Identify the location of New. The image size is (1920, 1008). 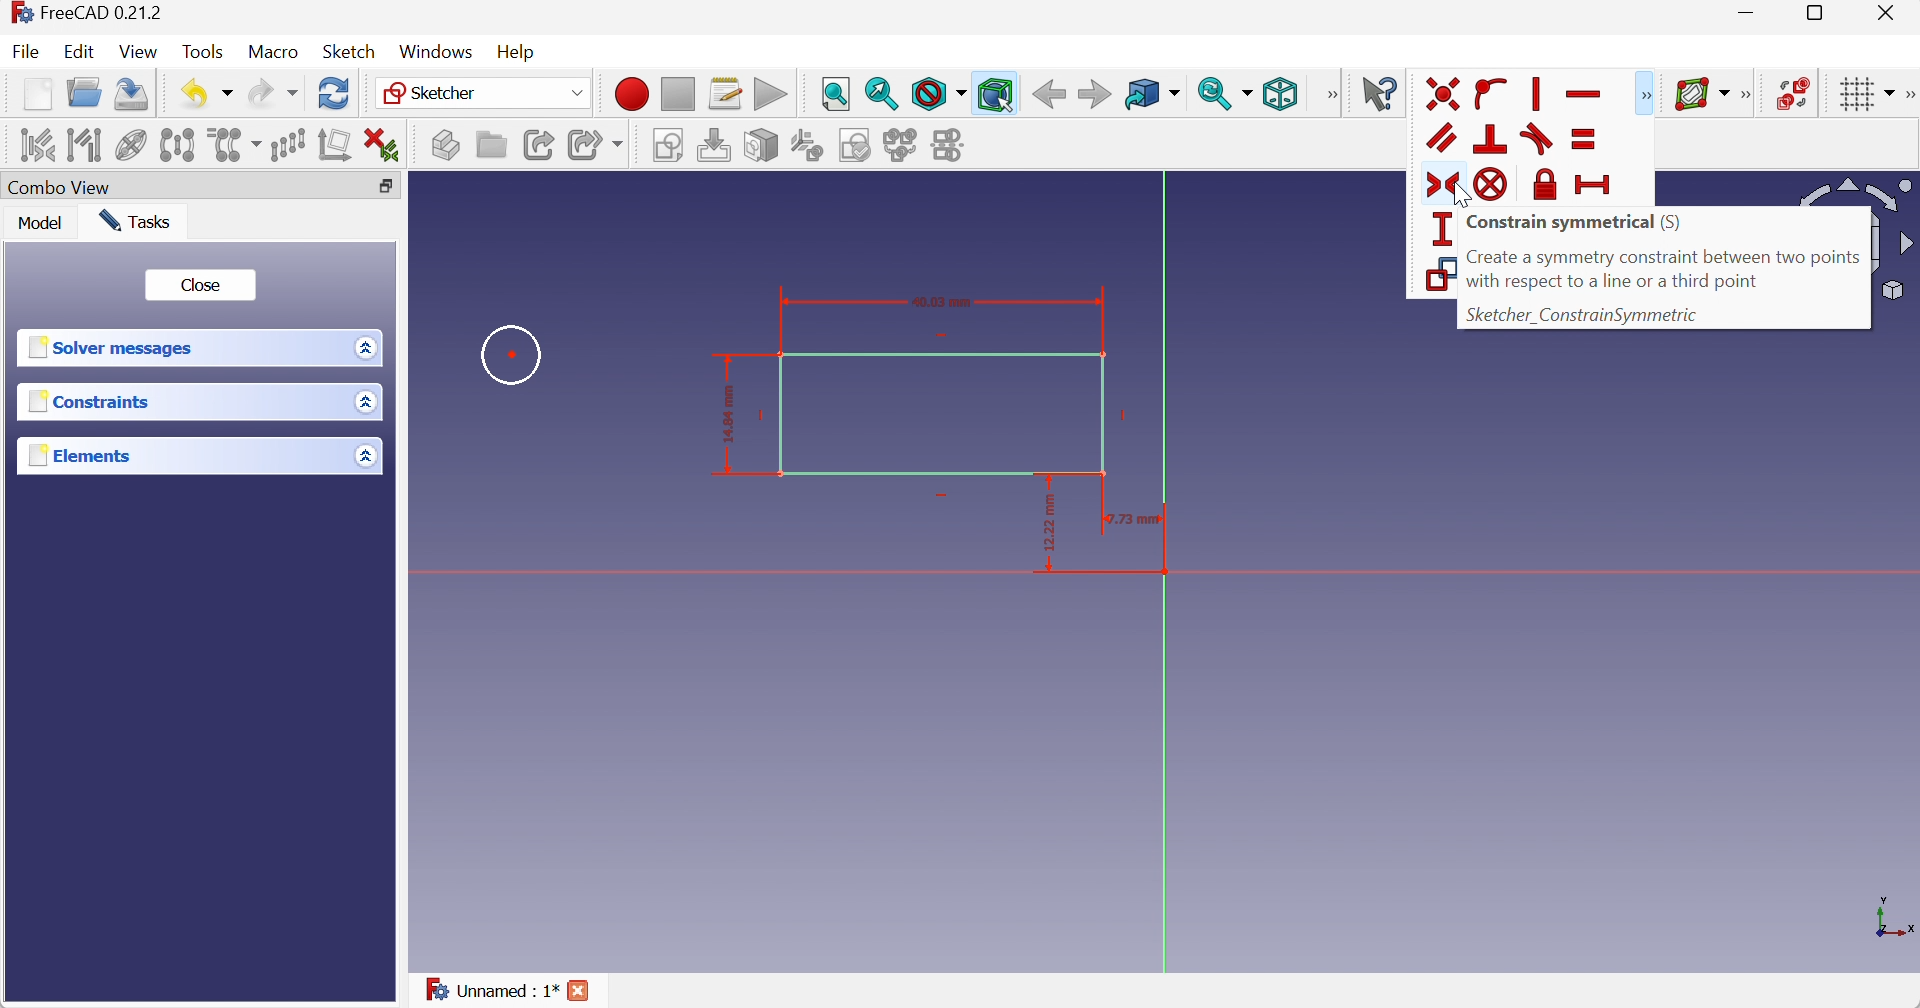
(38, 96).